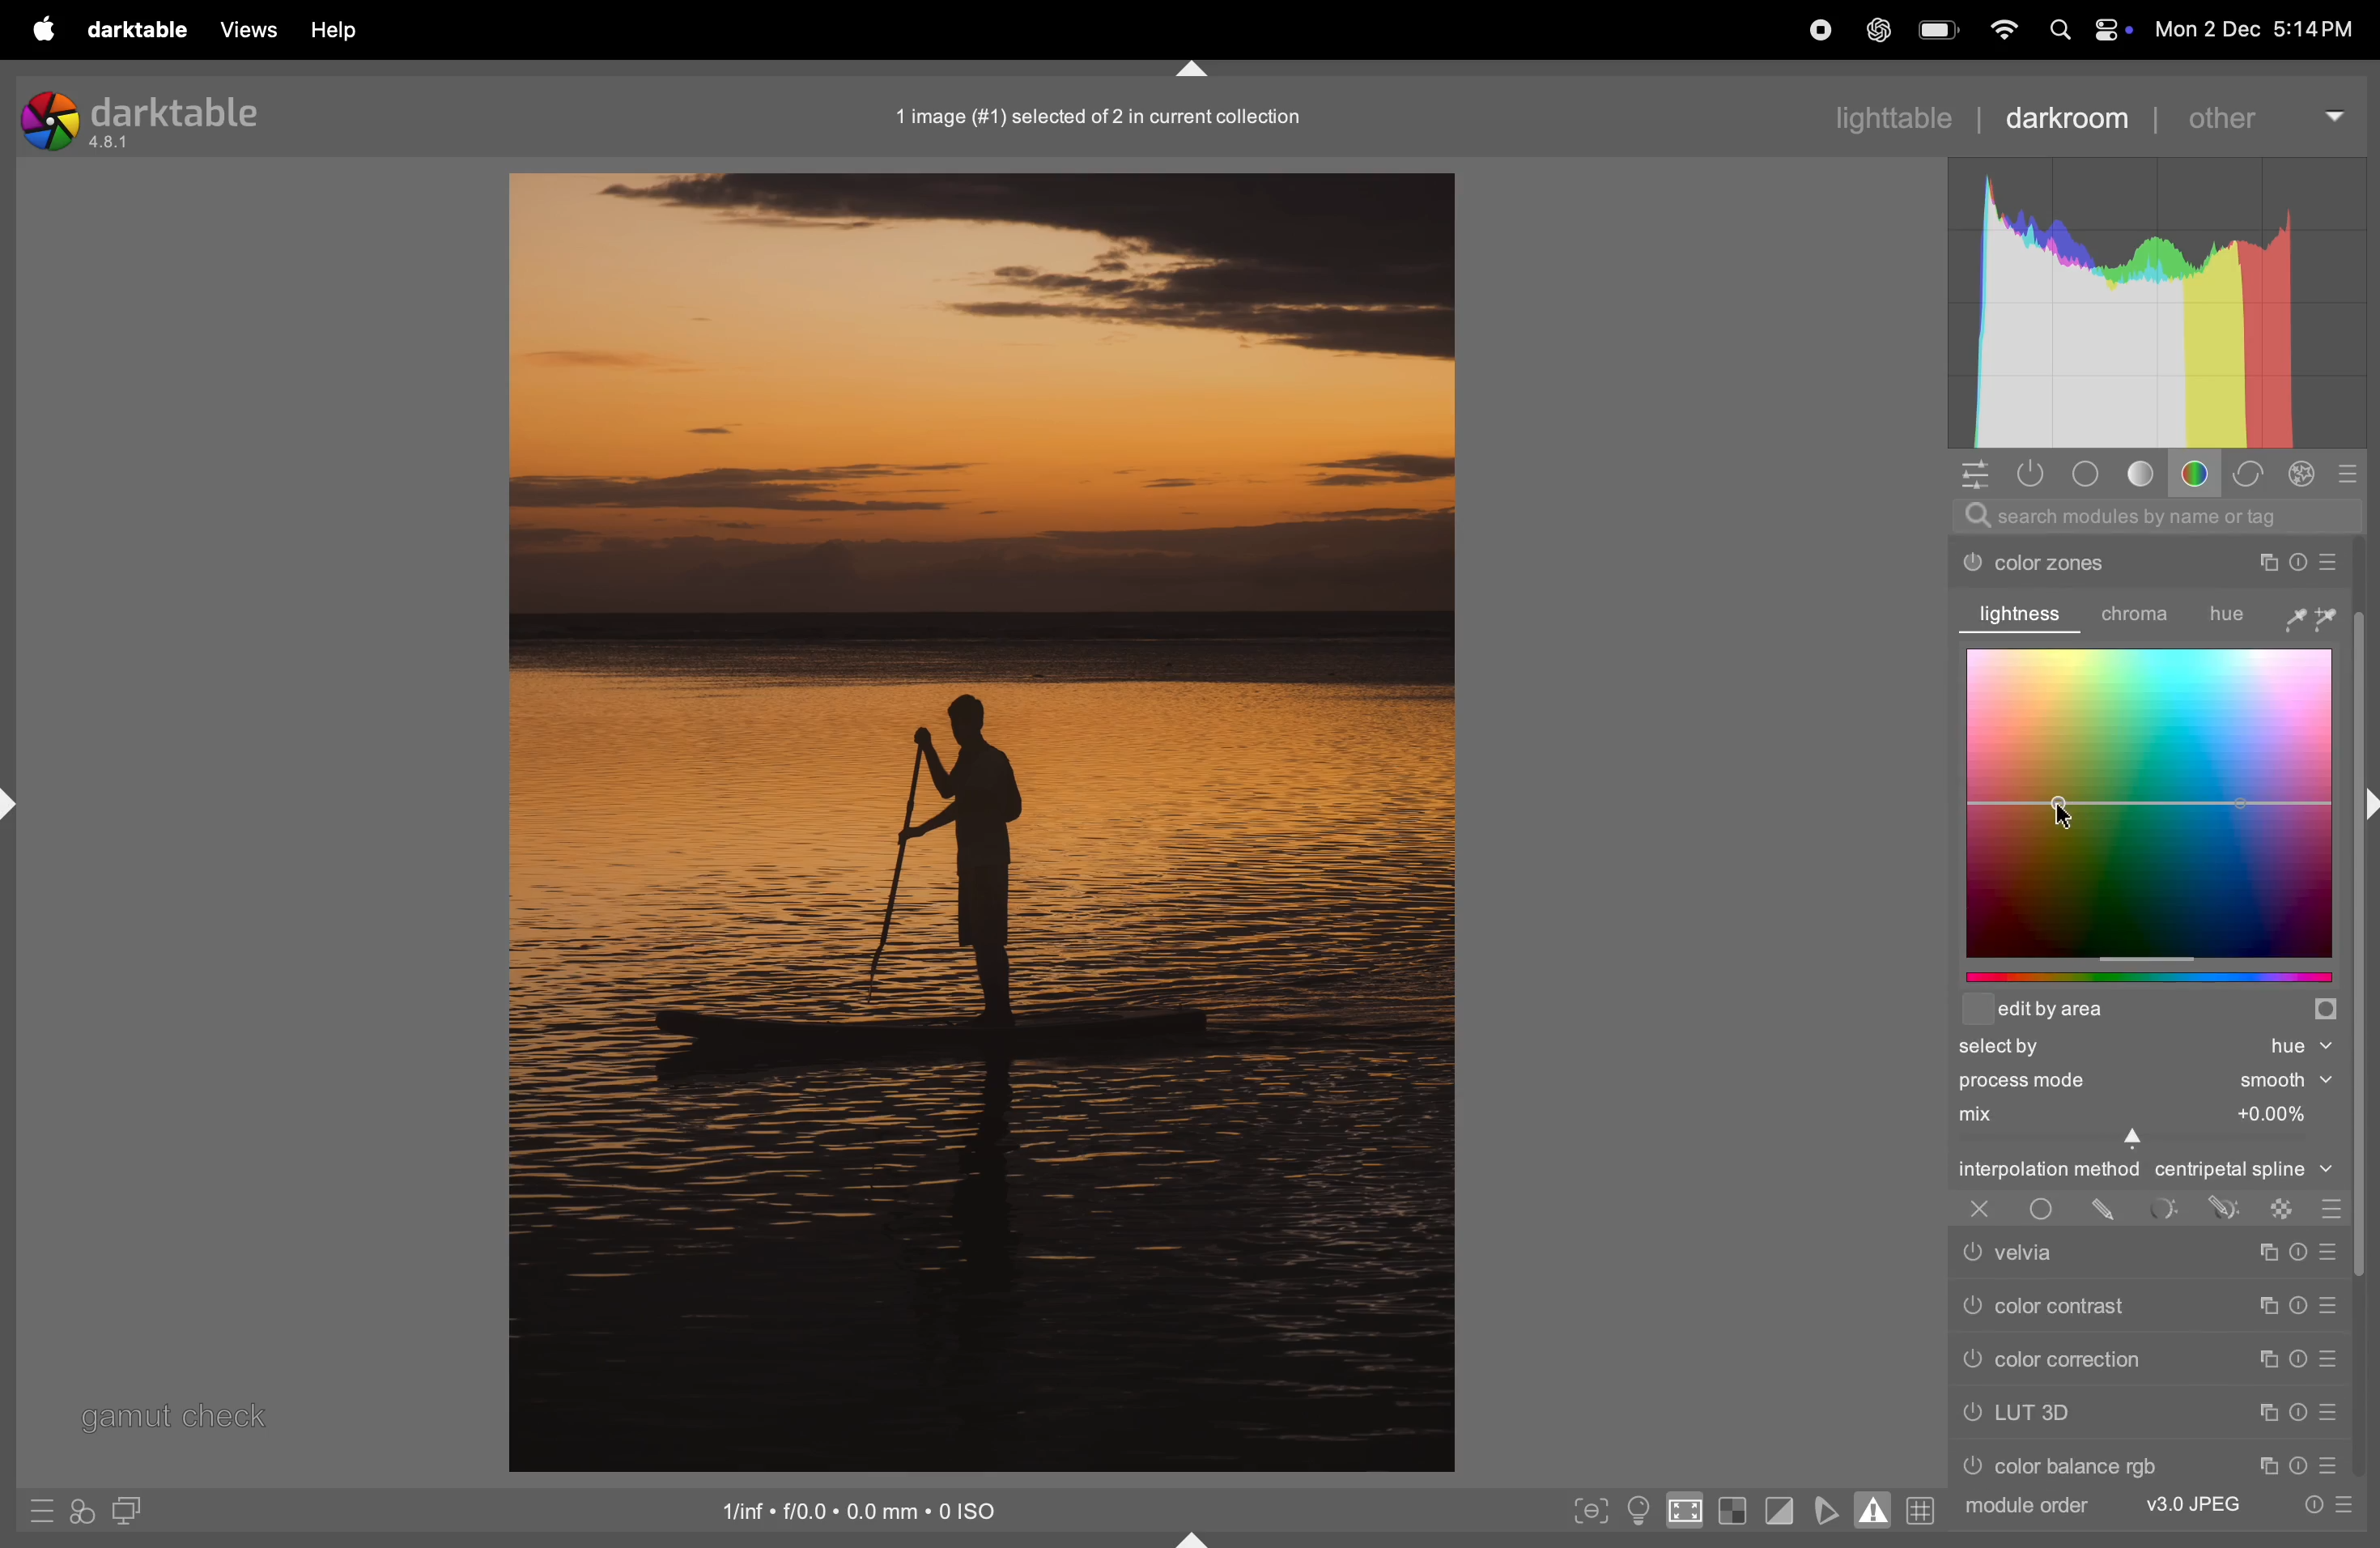  What do you see at coordinates (2102, 1209) in the screenshot?
I see `` at bounding box center [2102, 1209].